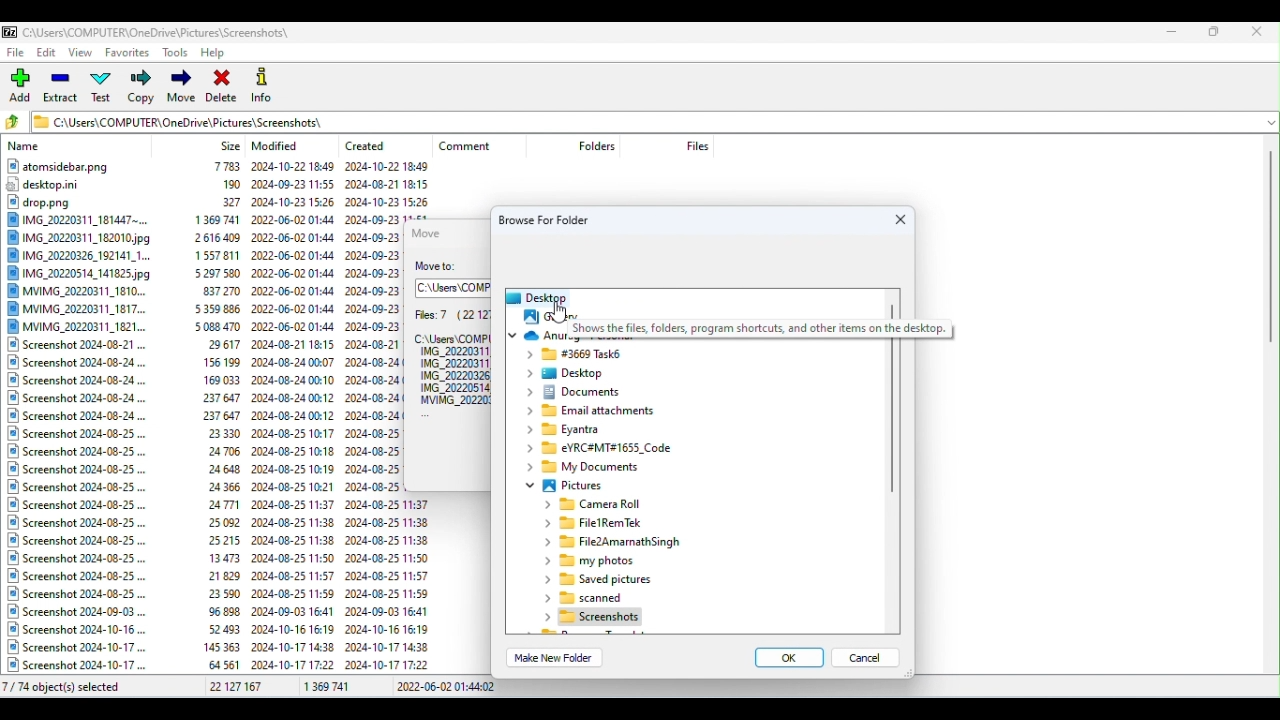 The image size is (1280, 720). Describe the element at coordinates (1214, 31) in the screenshot. I see `Maximize` at that location.